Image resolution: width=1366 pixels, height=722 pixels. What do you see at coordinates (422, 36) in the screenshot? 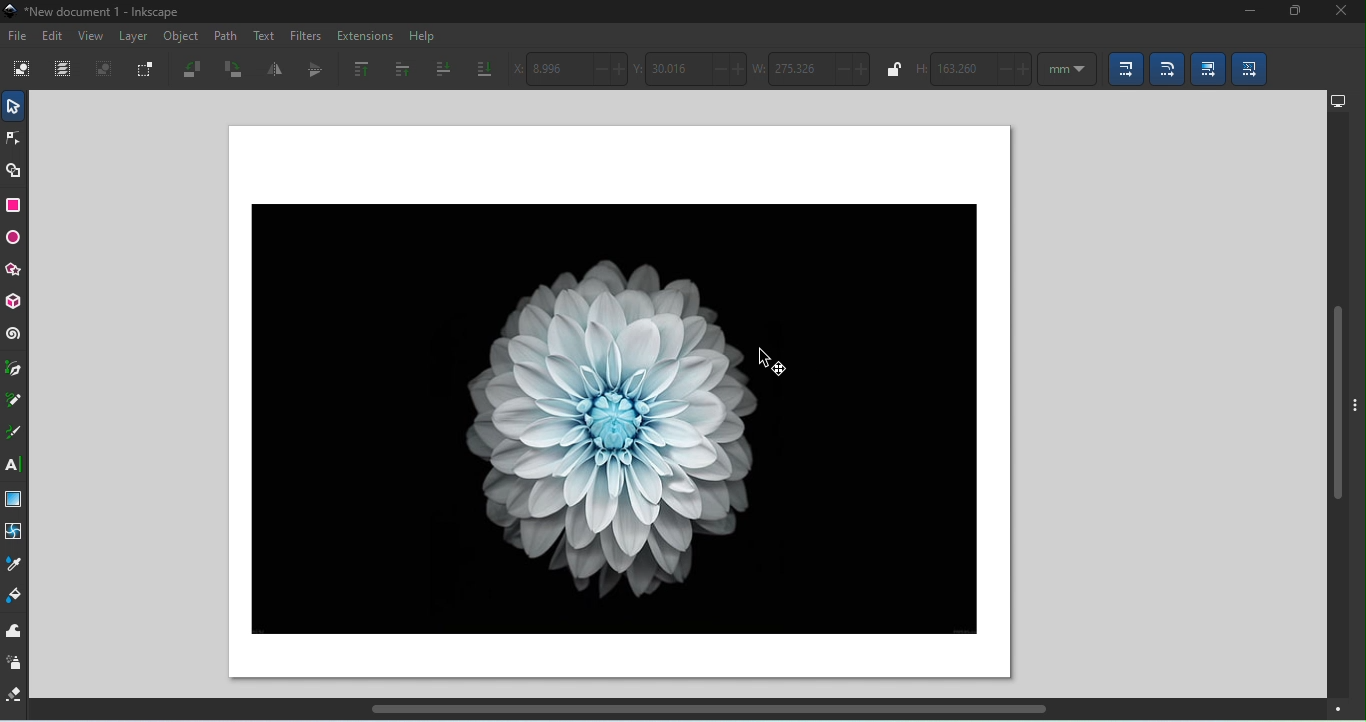
I see `Help` at bounding box center [422, 36].